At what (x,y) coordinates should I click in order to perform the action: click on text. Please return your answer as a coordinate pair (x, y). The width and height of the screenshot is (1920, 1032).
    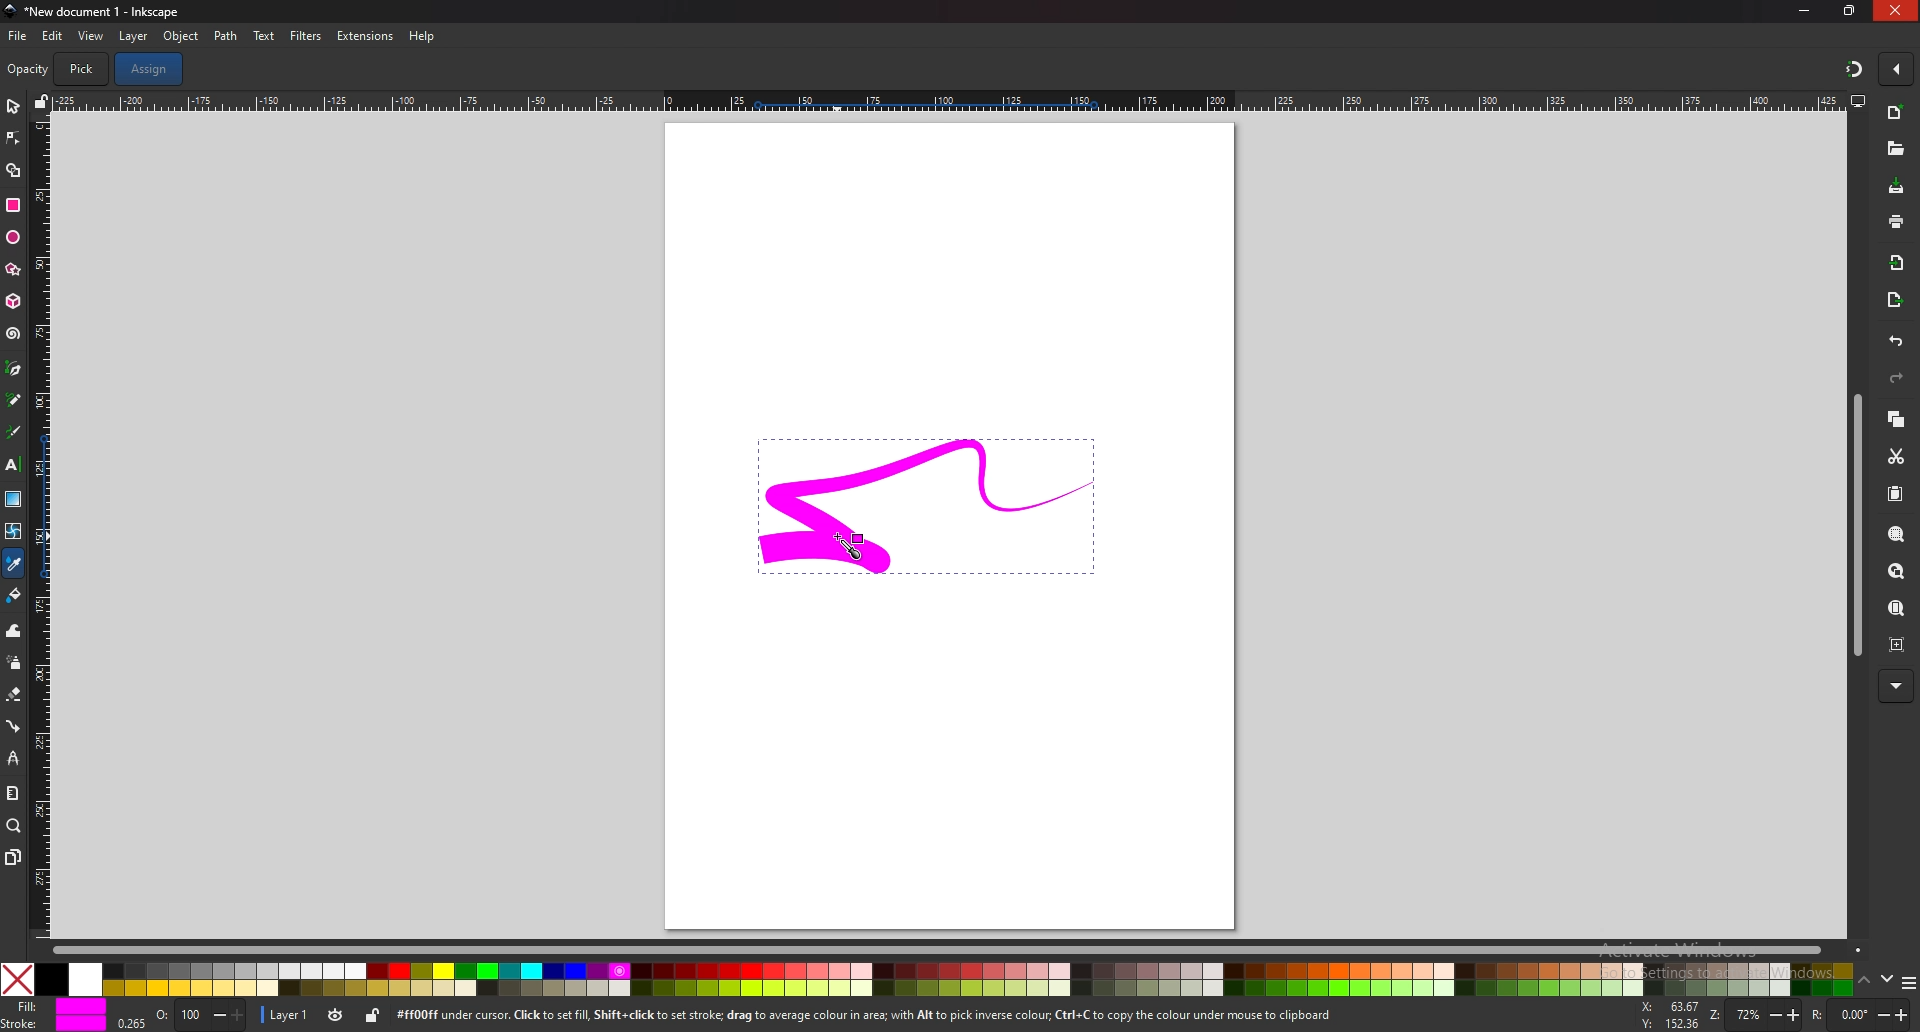
    Looking at the image, I should click on (14, 463).